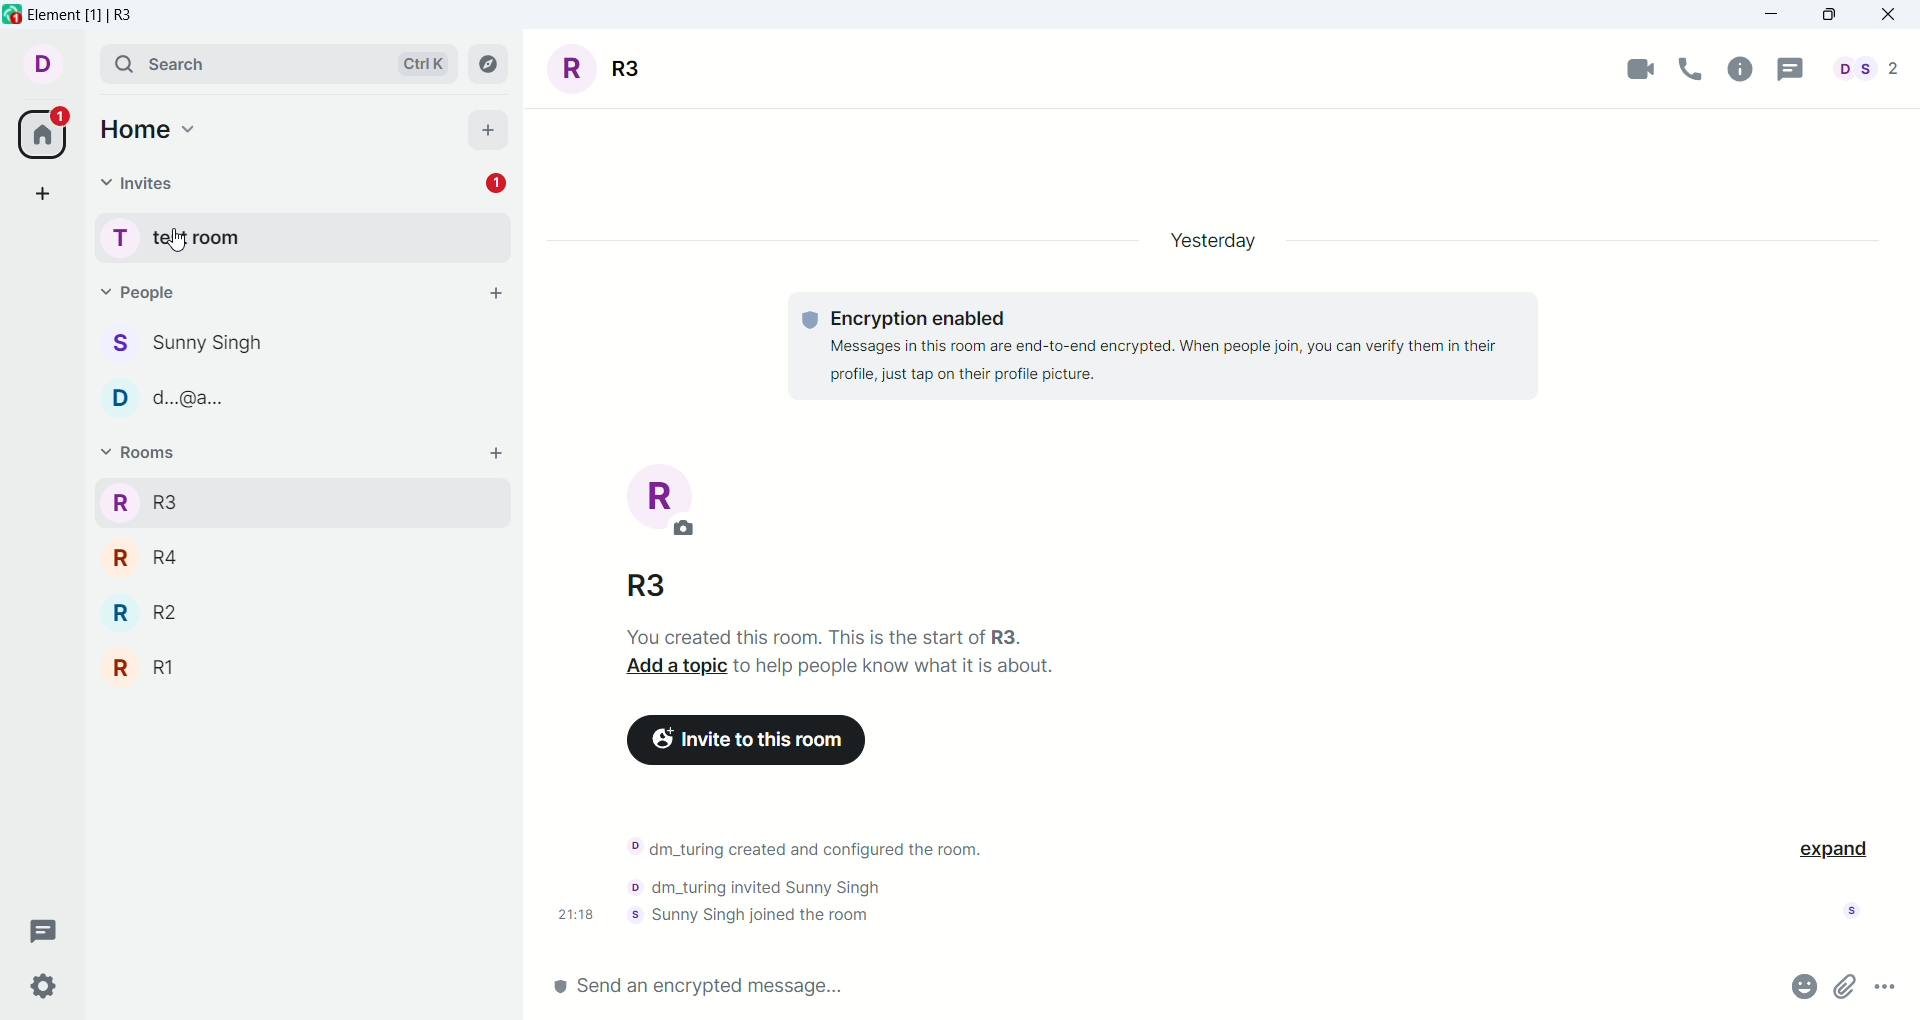 The height and width of the screenshot is (1020, 1920). I want to click on add, so click(497, 295).